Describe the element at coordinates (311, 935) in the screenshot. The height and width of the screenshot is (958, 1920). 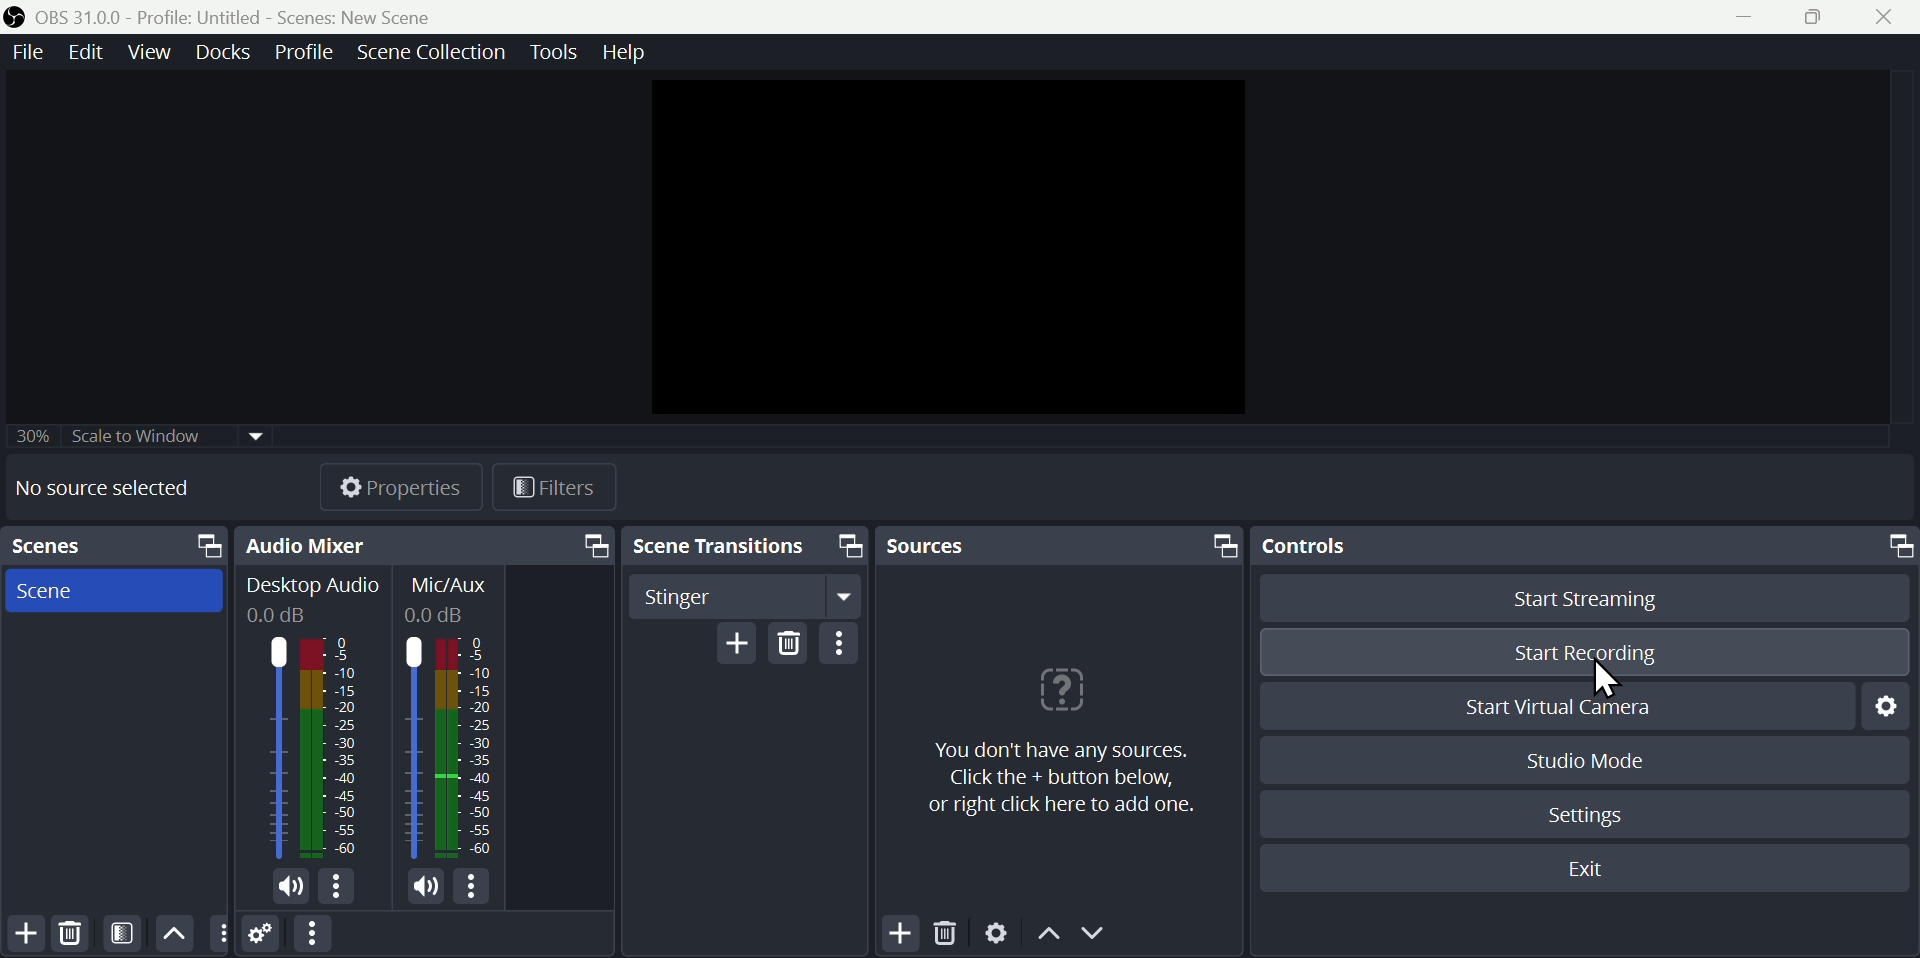
I see `menu bar` at that location.